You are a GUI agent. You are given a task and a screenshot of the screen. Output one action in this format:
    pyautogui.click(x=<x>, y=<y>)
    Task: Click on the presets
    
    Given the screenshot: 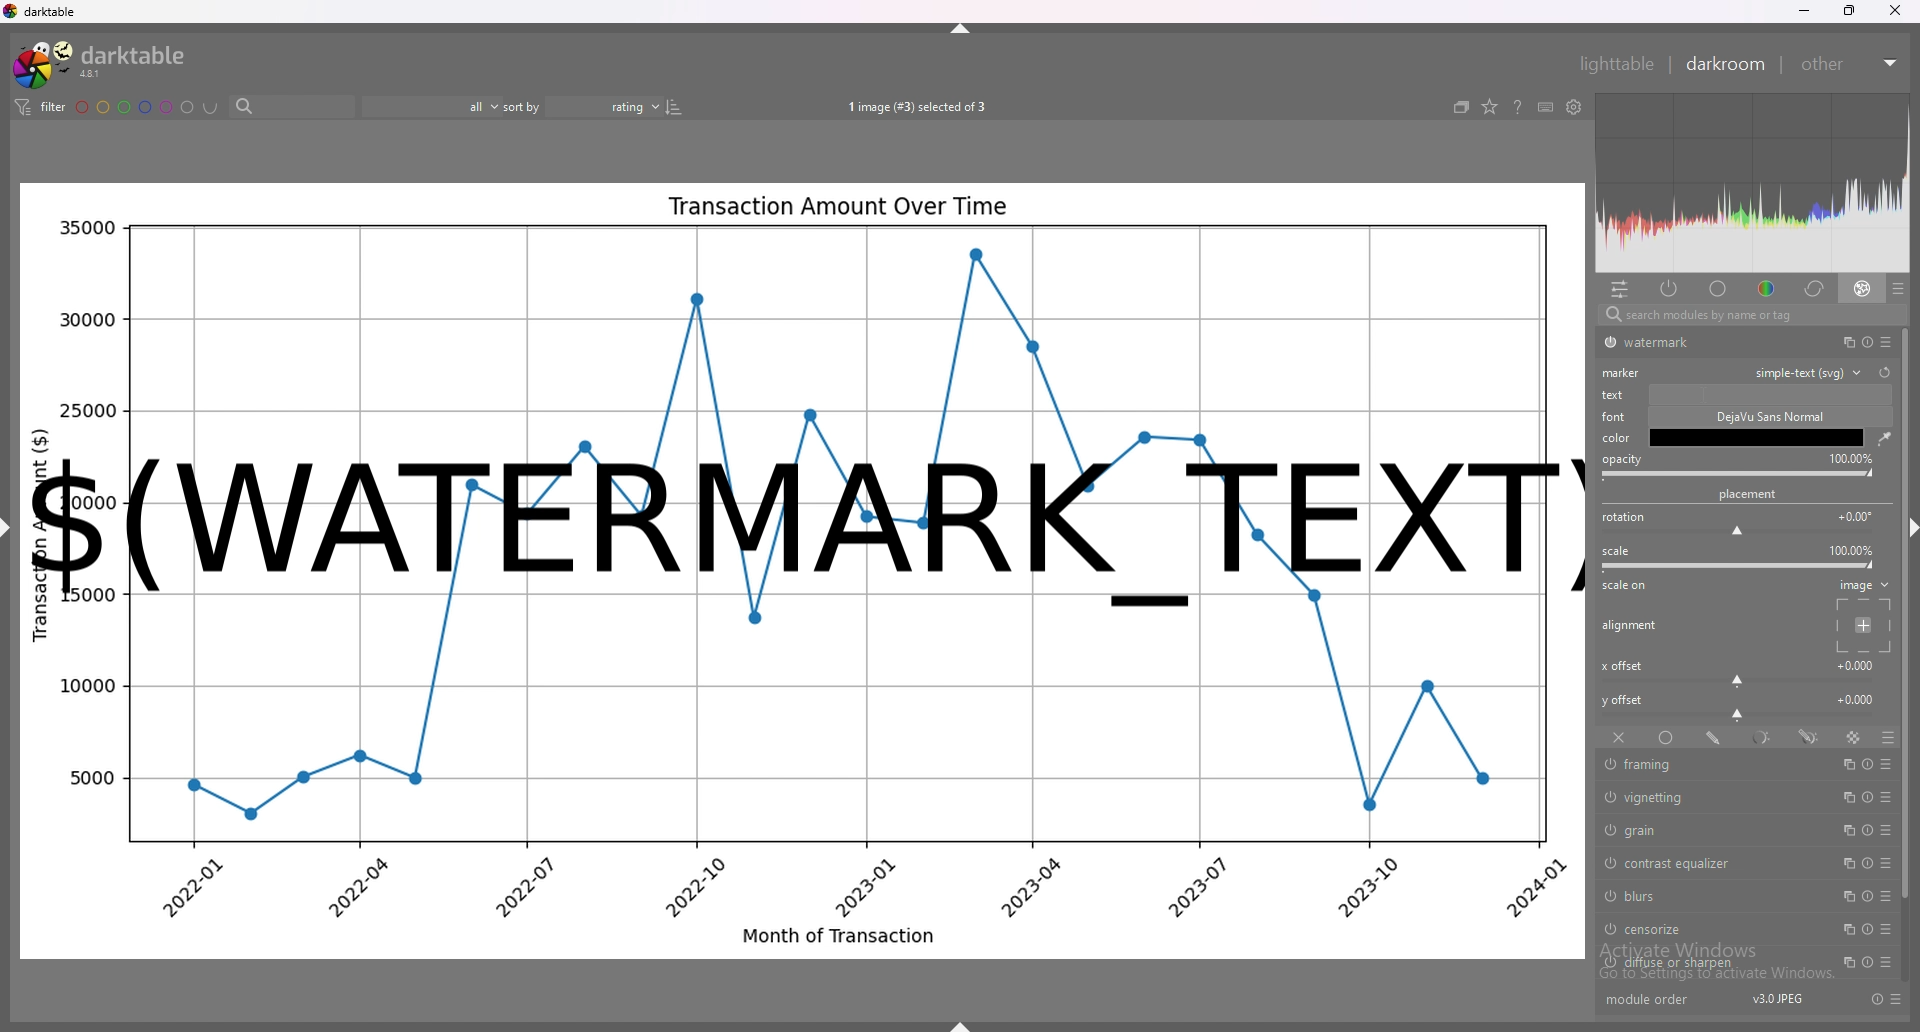 What is the action you would take?
    pyautogui.click(x=1896, y=999)
    